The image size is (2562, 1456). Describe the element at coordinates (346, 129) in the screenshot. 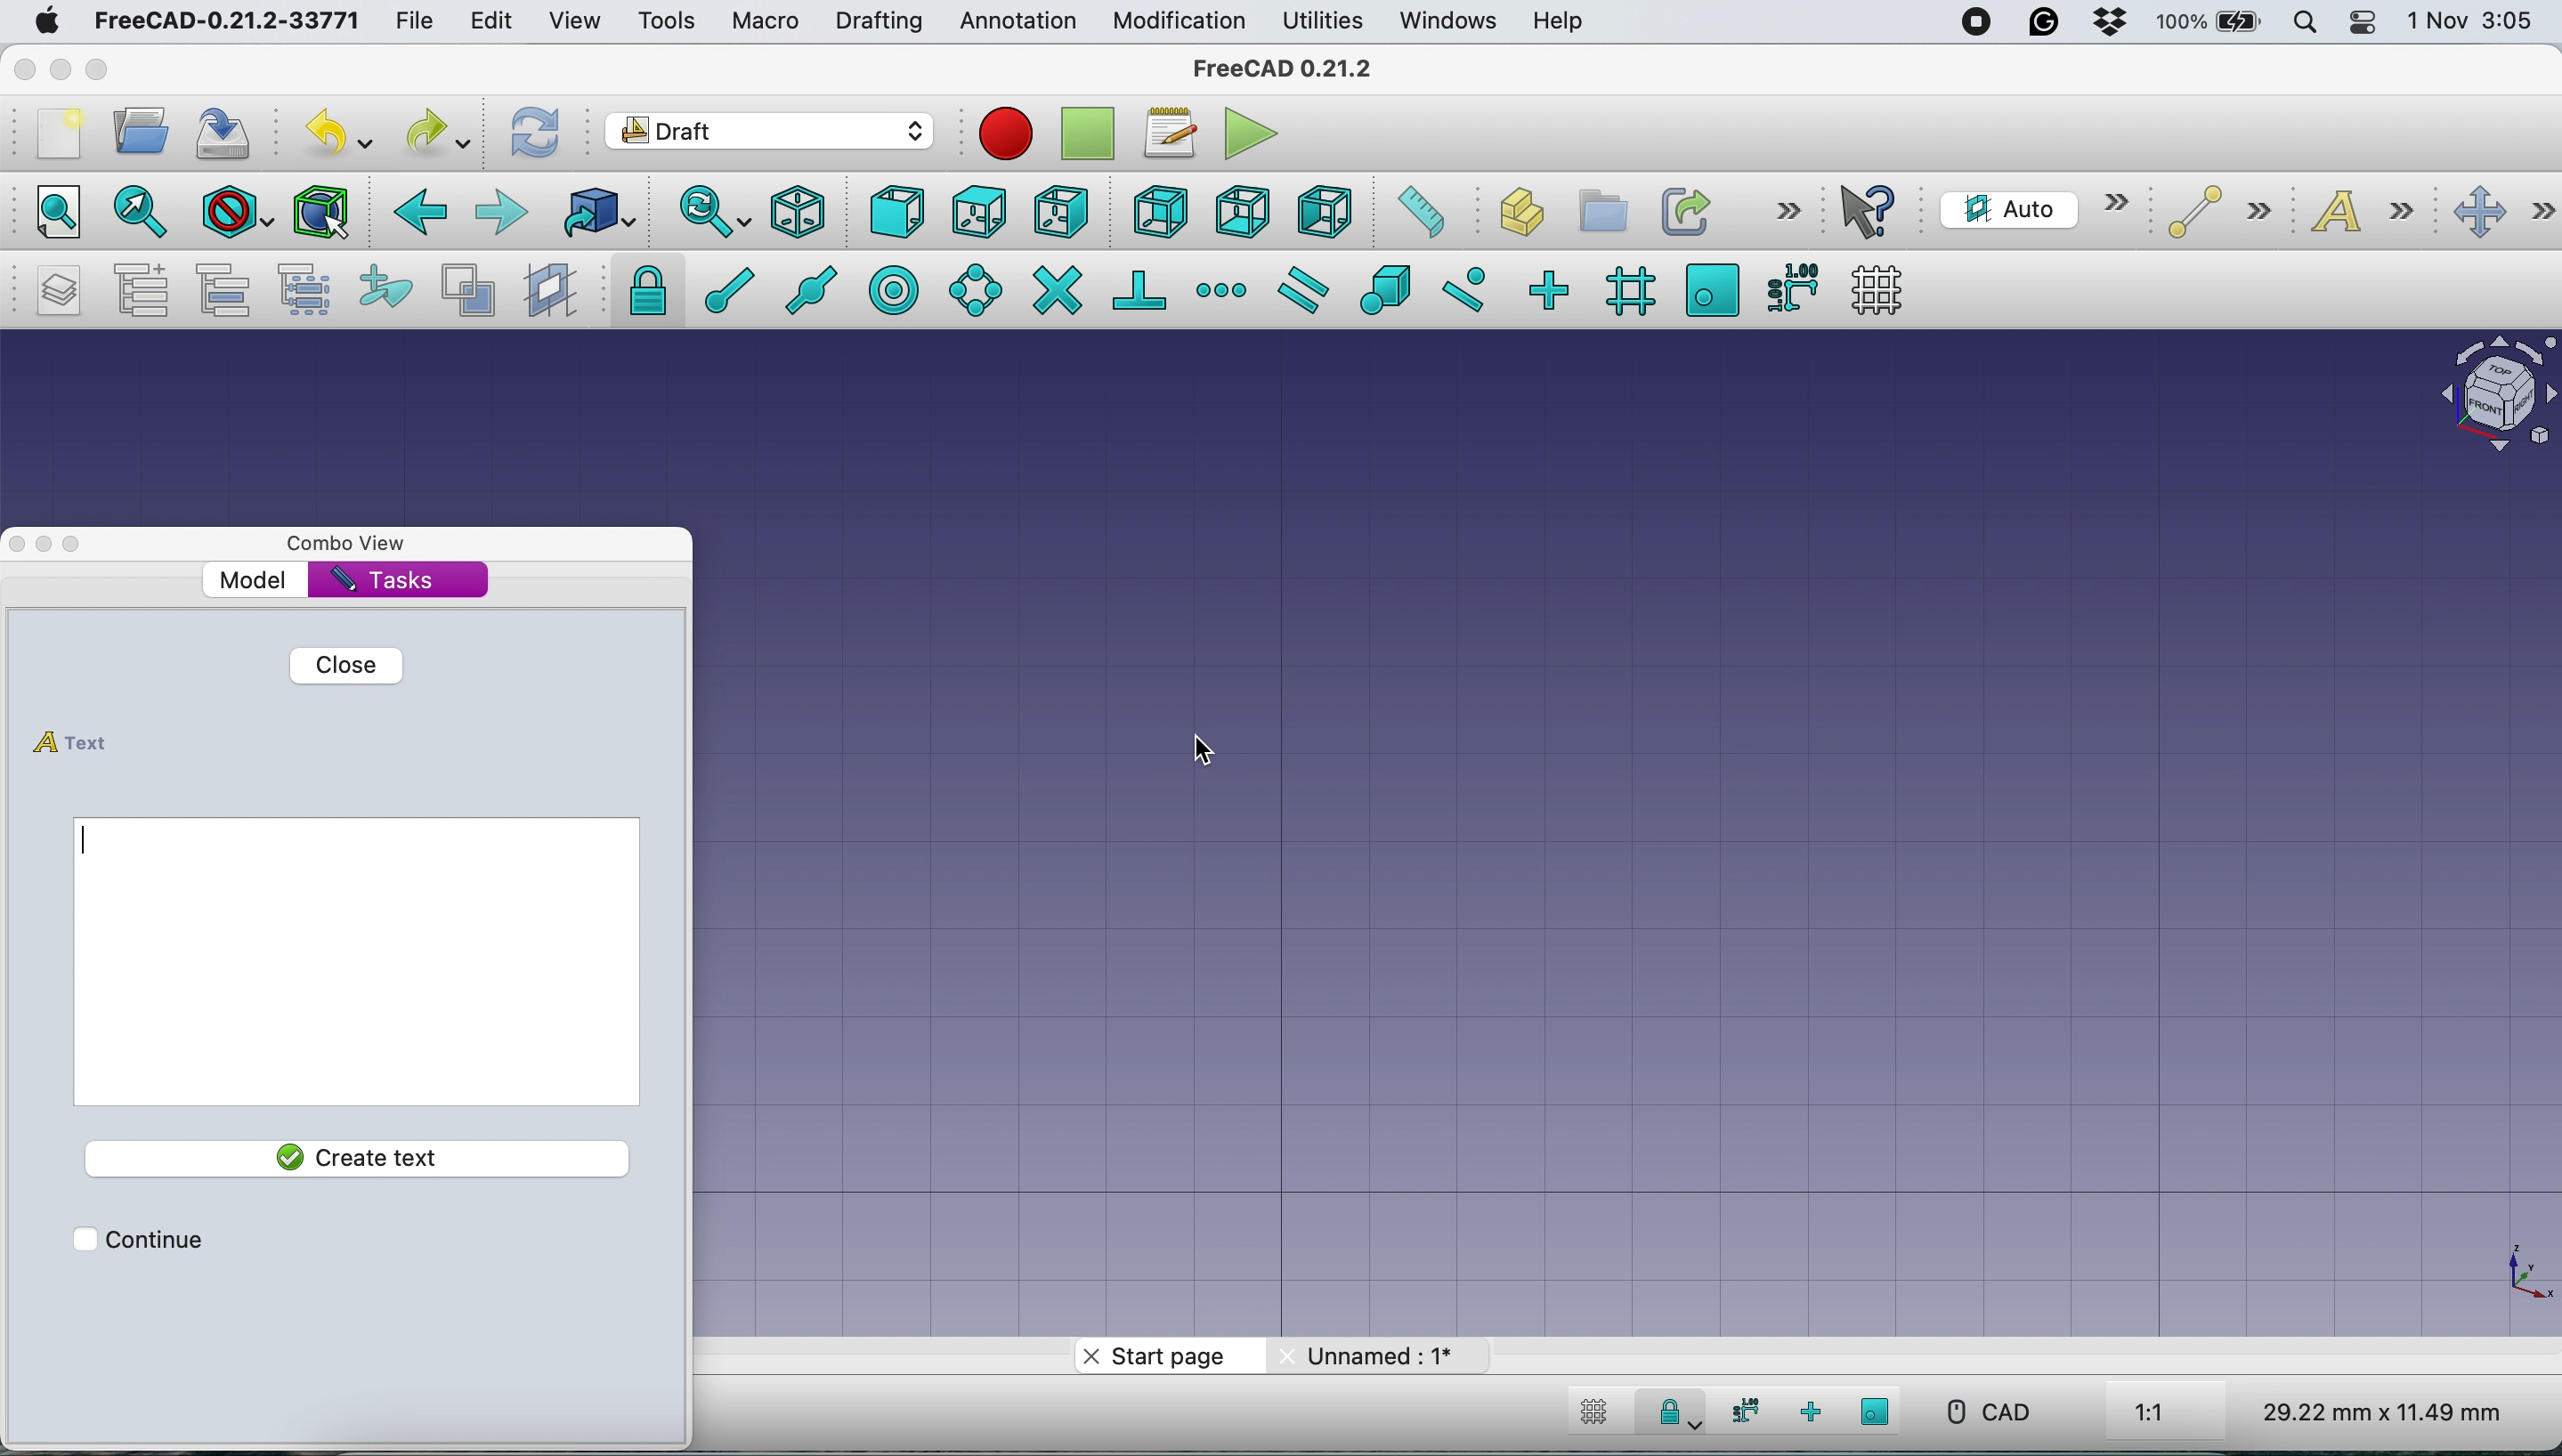

I see `undo` at that location.